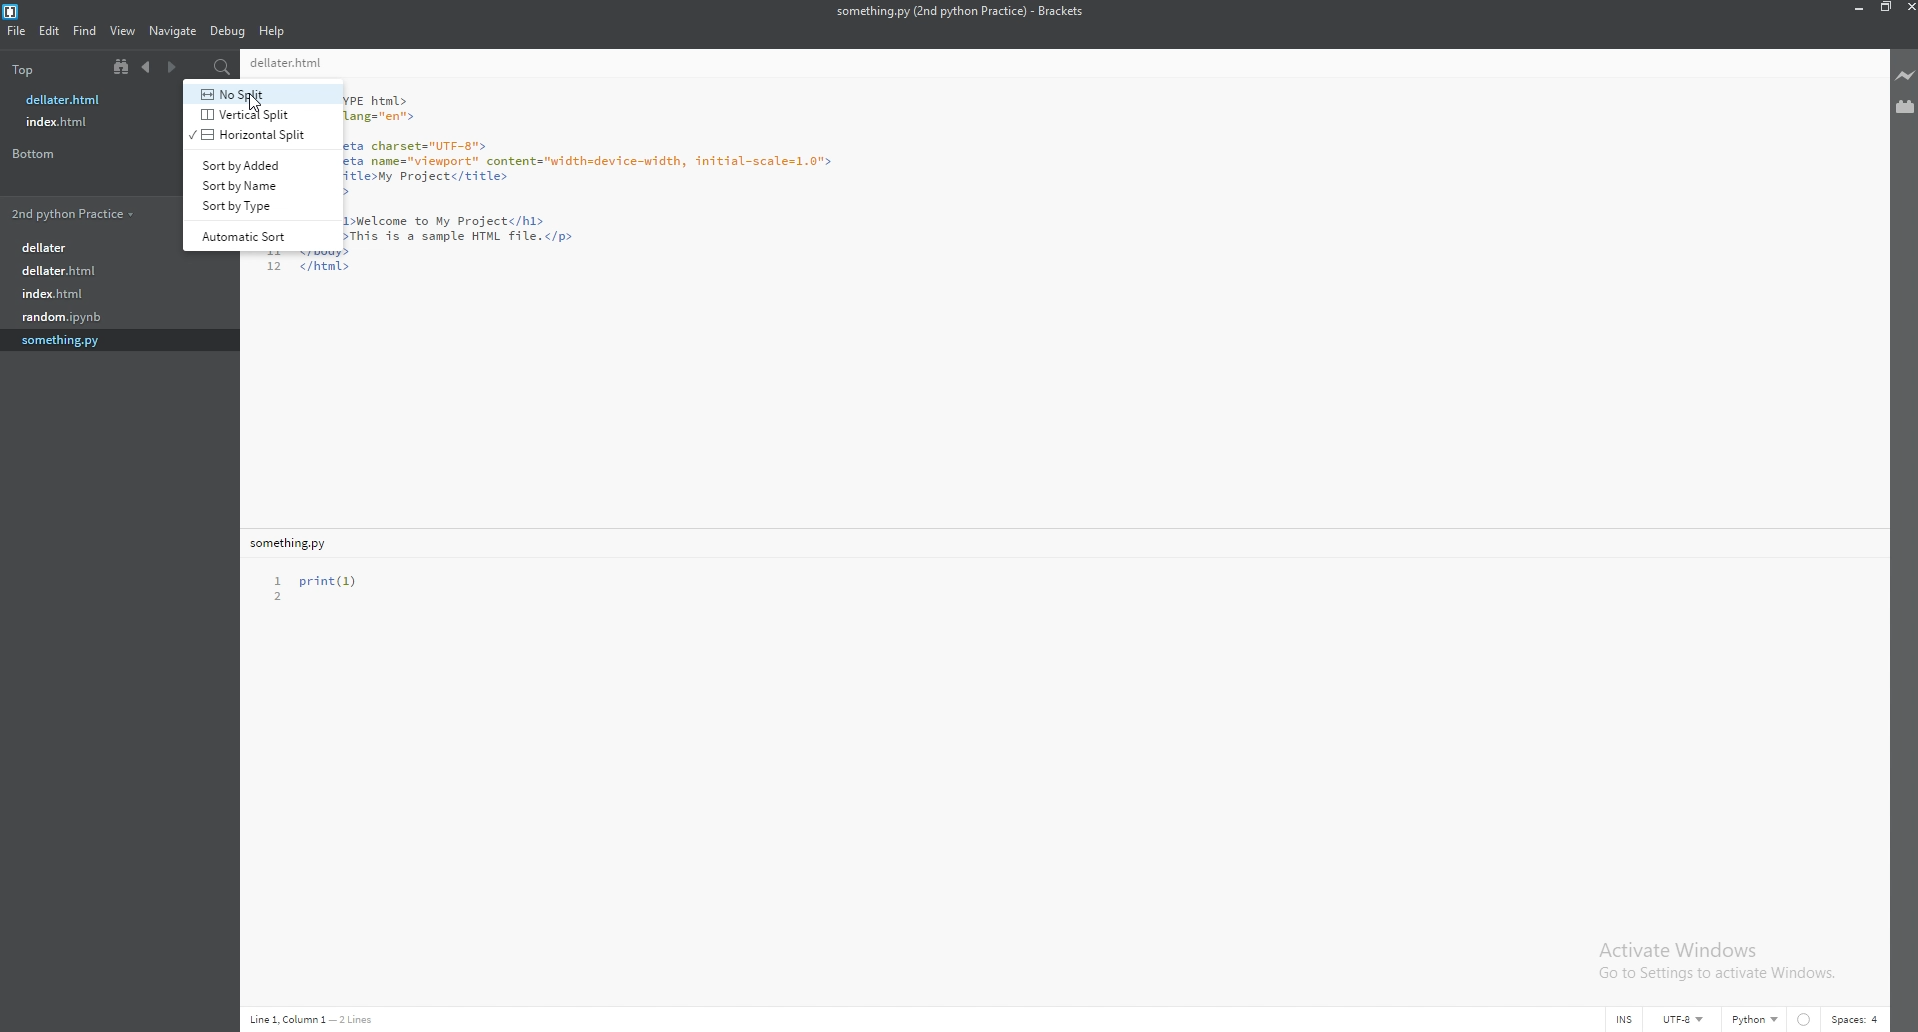 Image resolution: width=1918 pixels, height=1032 pixels. I want to click on search, so click(221, 67).